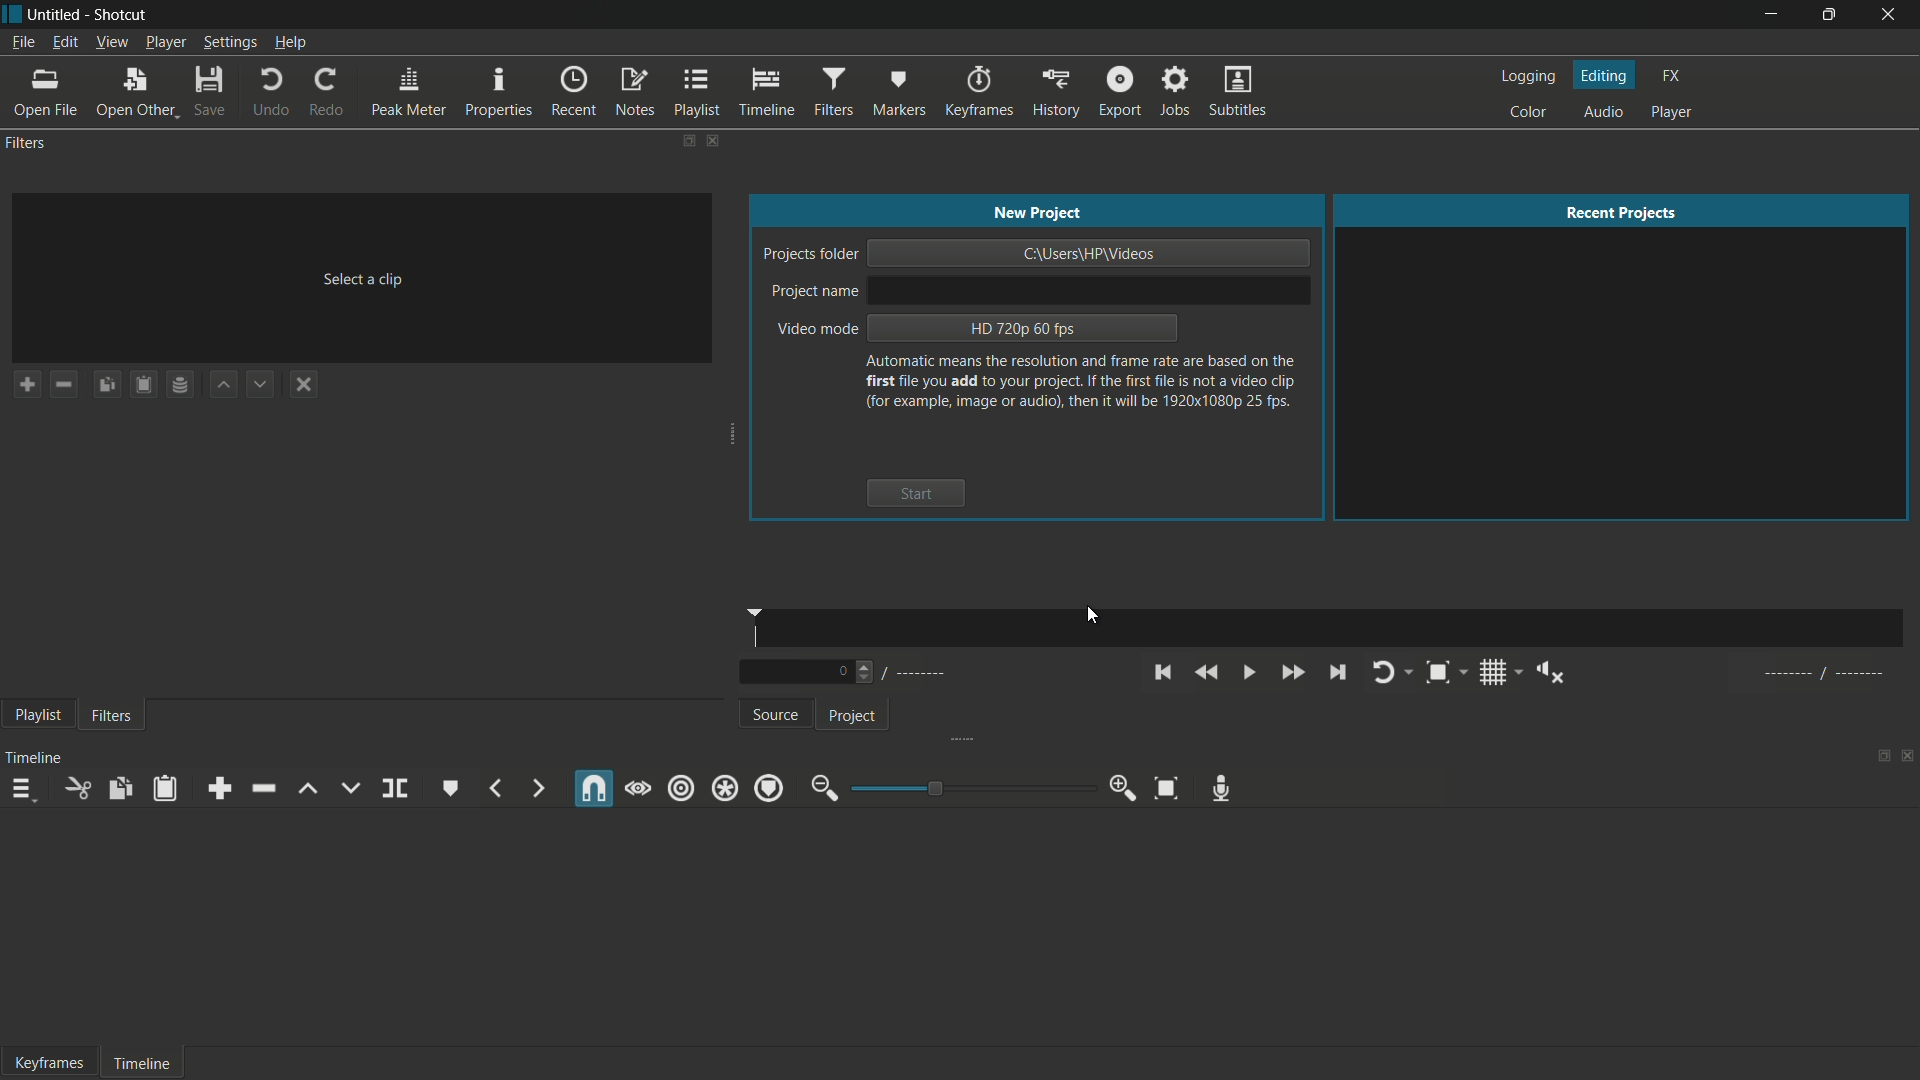  I want to click on project name, so click(815, 292).